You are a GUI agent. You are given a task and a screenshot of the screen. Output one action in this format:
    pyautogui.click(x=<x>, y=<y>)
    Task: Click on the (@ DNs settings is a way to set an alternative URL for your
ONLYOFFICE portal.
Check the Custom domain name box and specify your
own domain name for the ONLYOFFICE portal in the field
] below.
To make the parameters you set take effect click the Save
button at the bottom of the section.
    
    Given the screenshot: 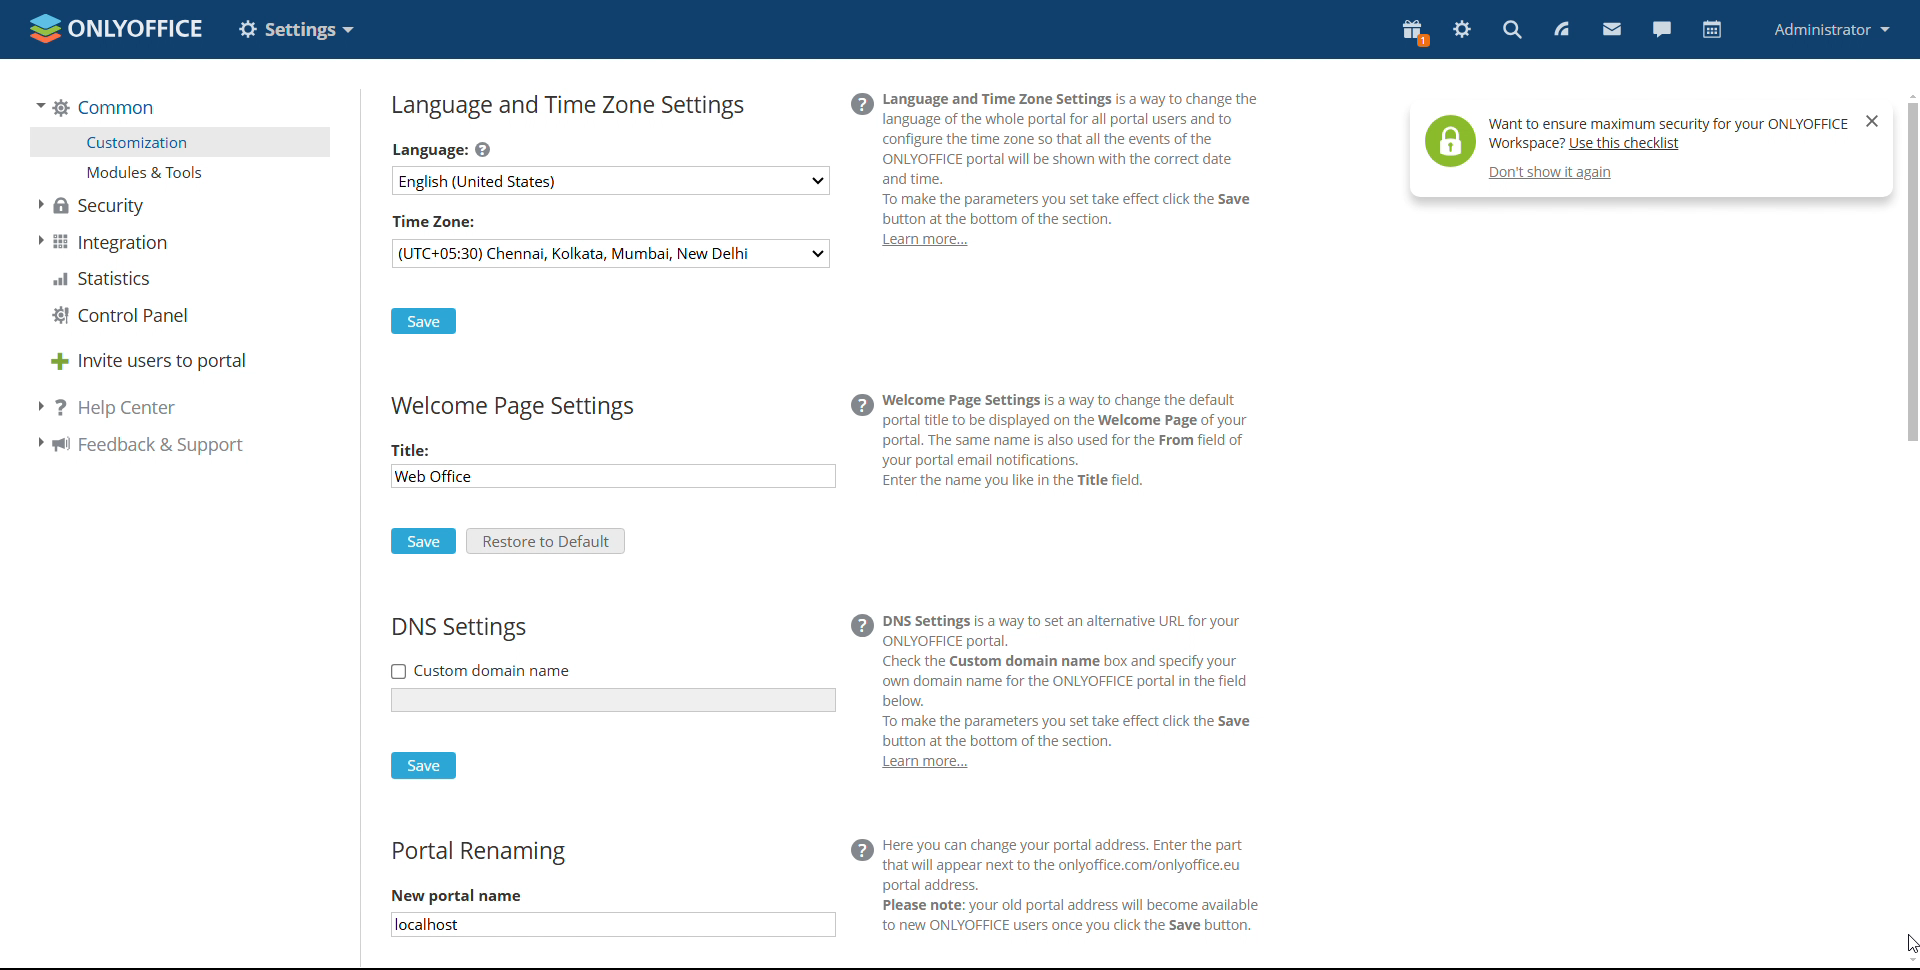 What is the action you would take?
    pyautogui.click(x=1072, y=680)
    